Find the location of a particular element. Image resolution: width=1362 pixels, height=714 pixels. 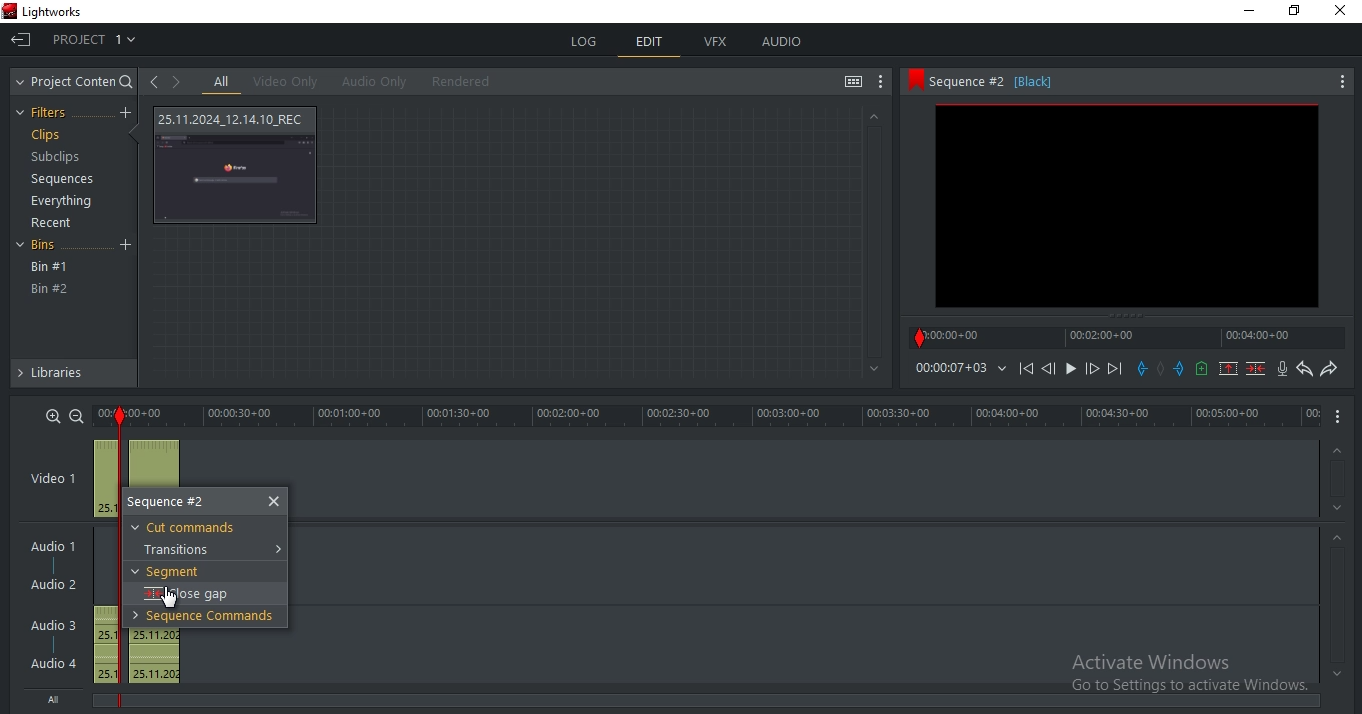

Up is located at coordinates (1338, 537).